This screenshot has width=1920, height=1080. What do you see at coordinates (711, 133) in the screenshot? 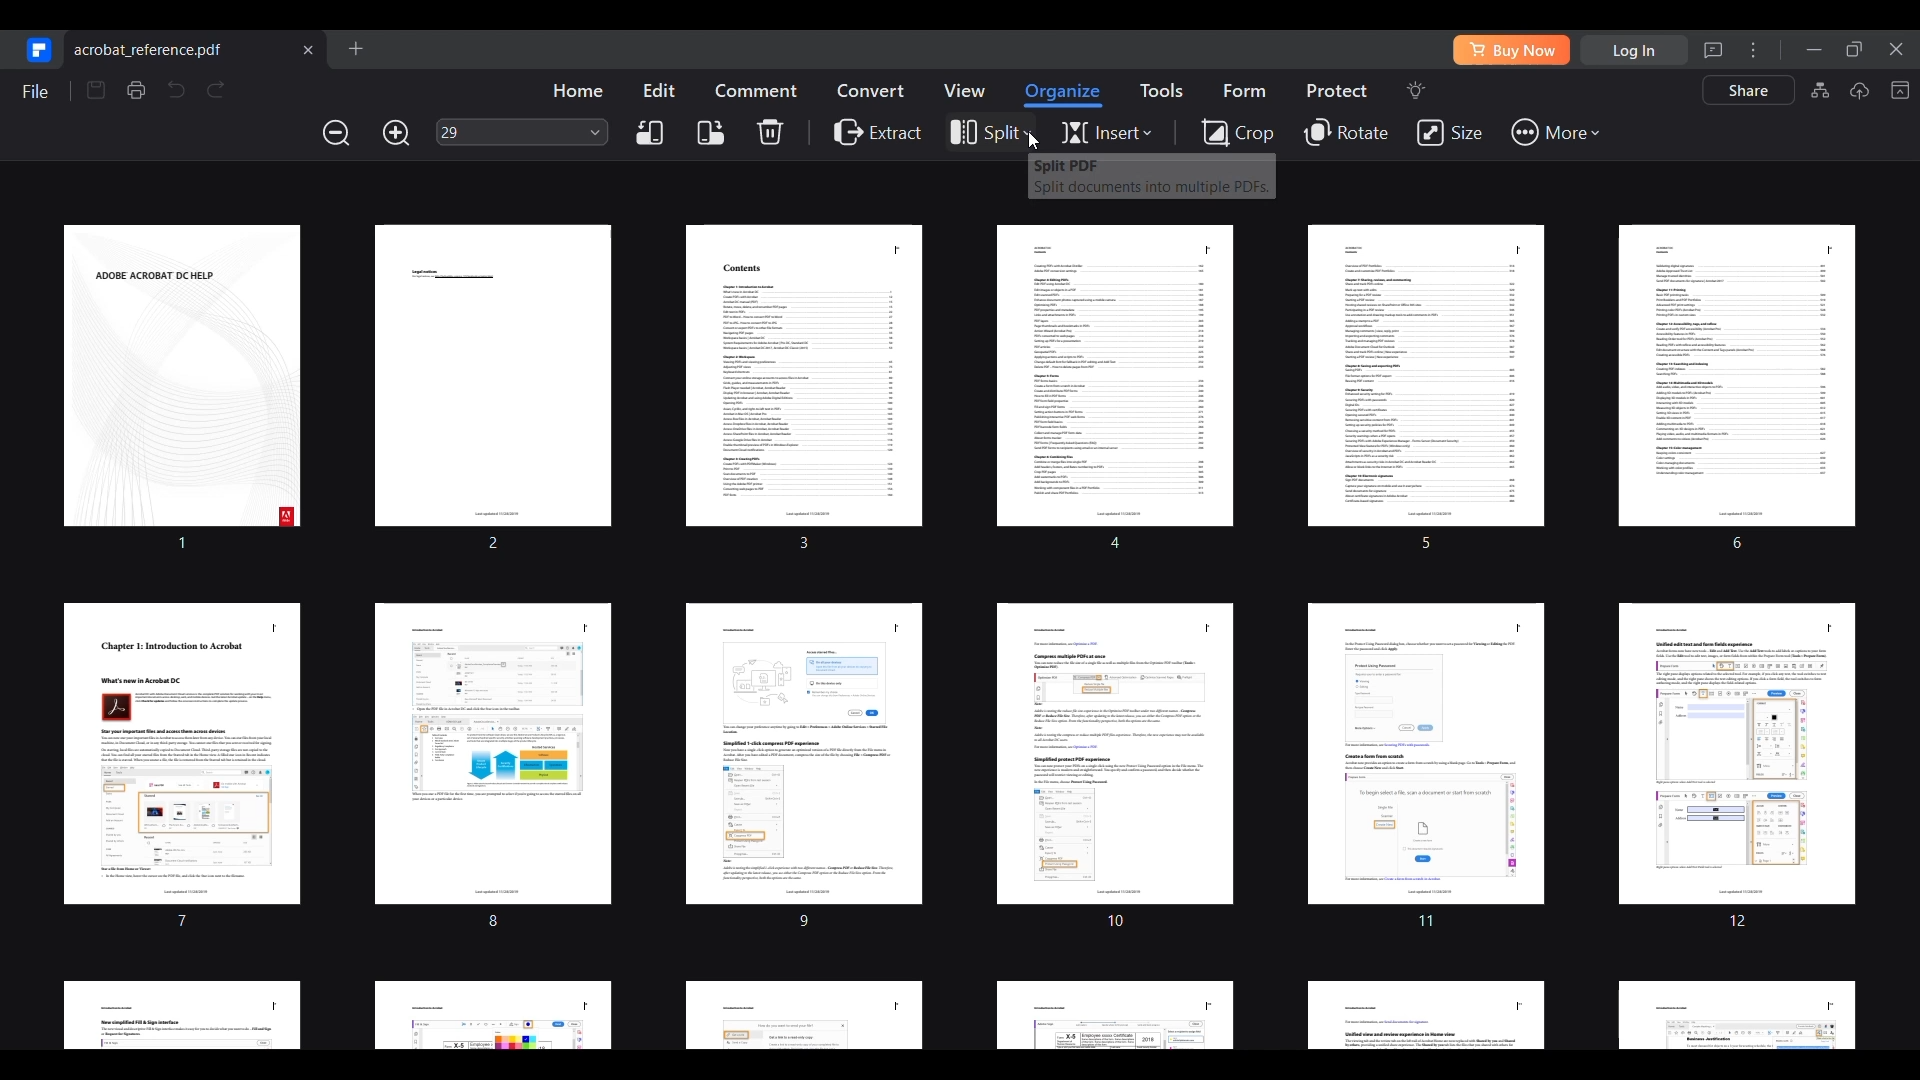
I see `Right rotate` at bounding box center [711, 133].